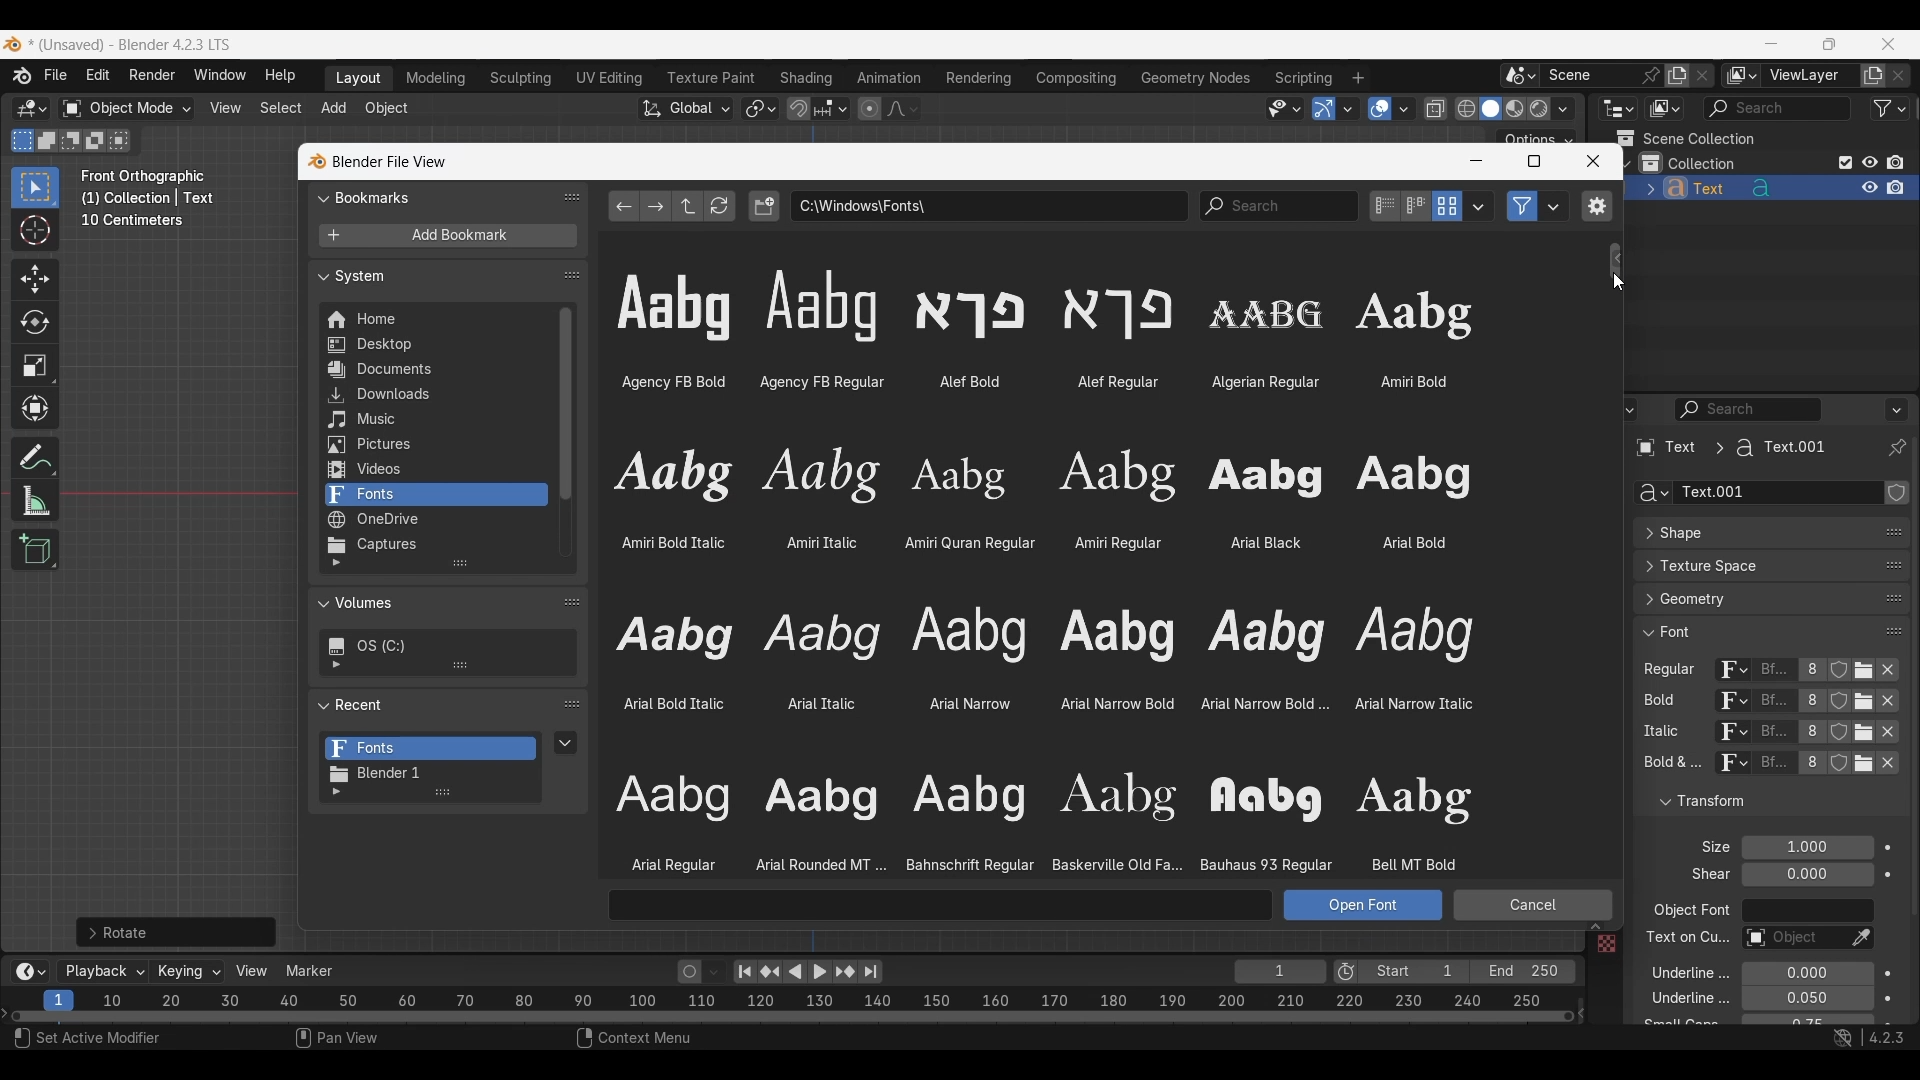 The height and width of the screenshot is (1080, 1920). I want to click on Underline position, so click(1806, 974).